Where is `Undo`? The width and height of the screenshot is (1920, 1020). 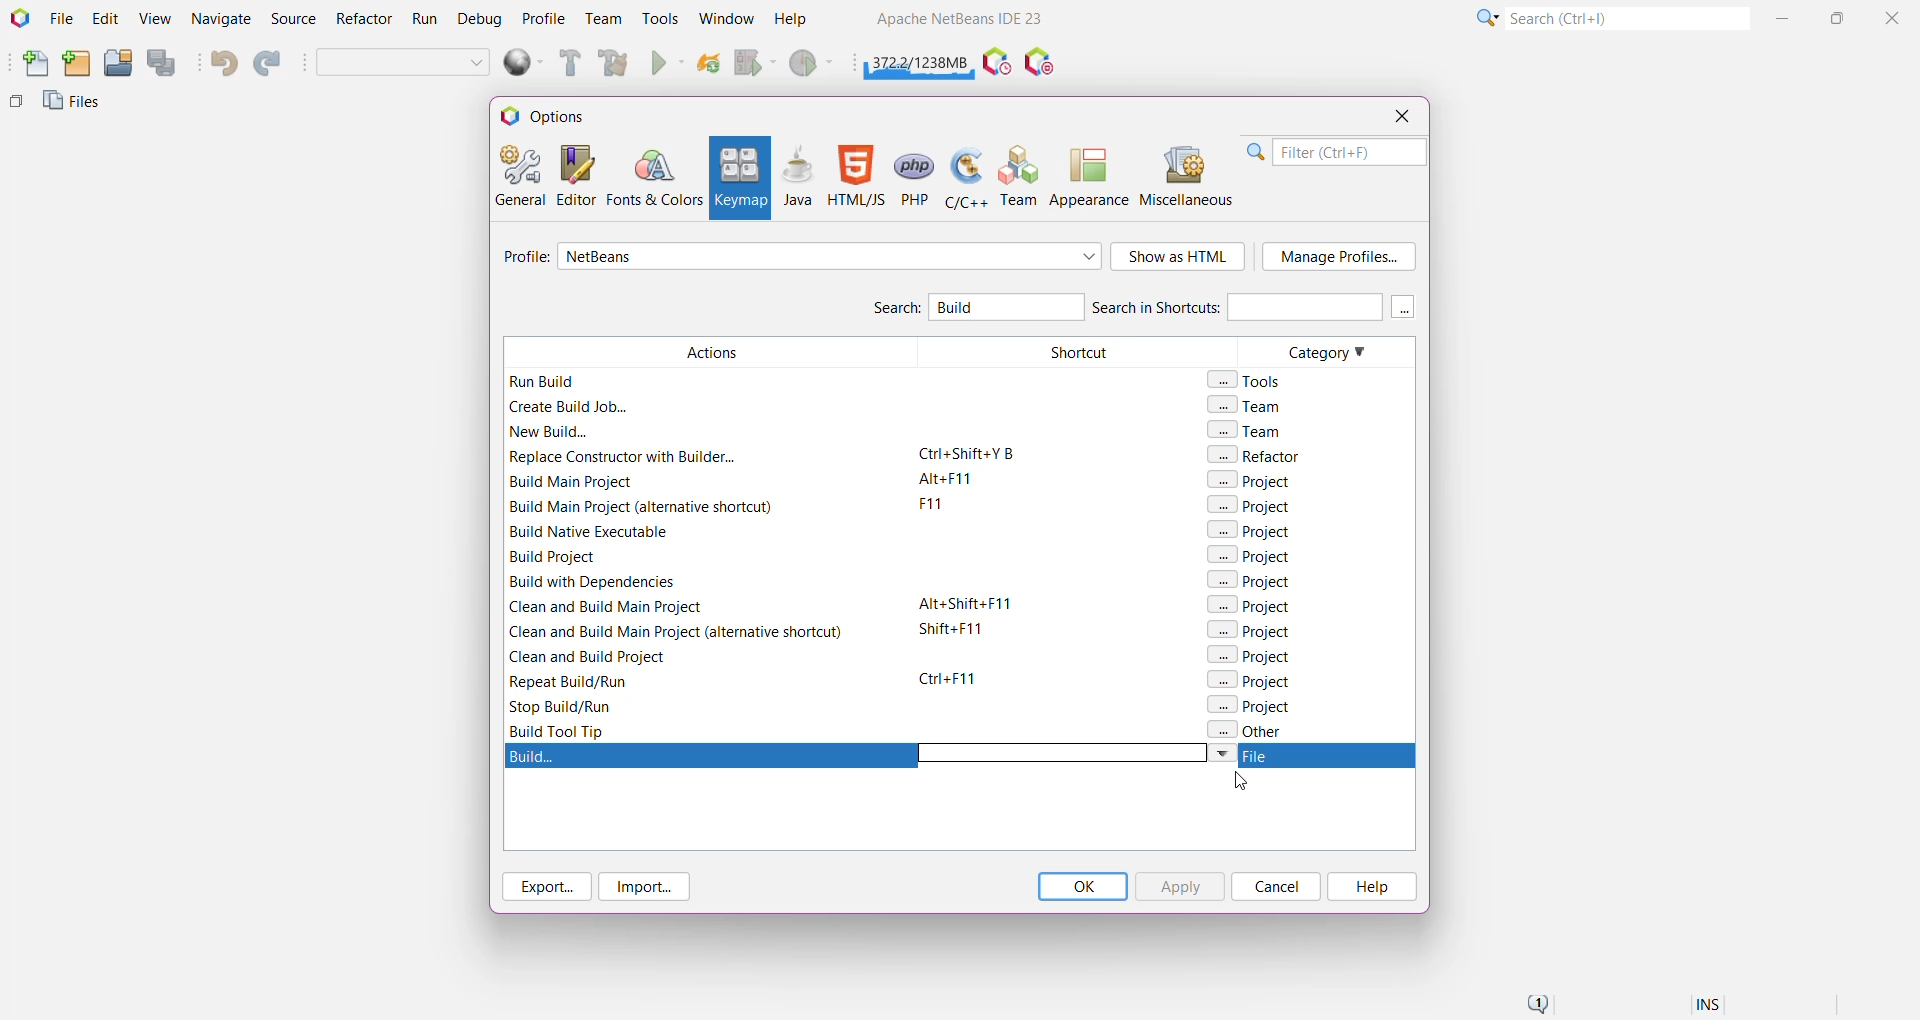 Undo is located at coordinates (222, 63).